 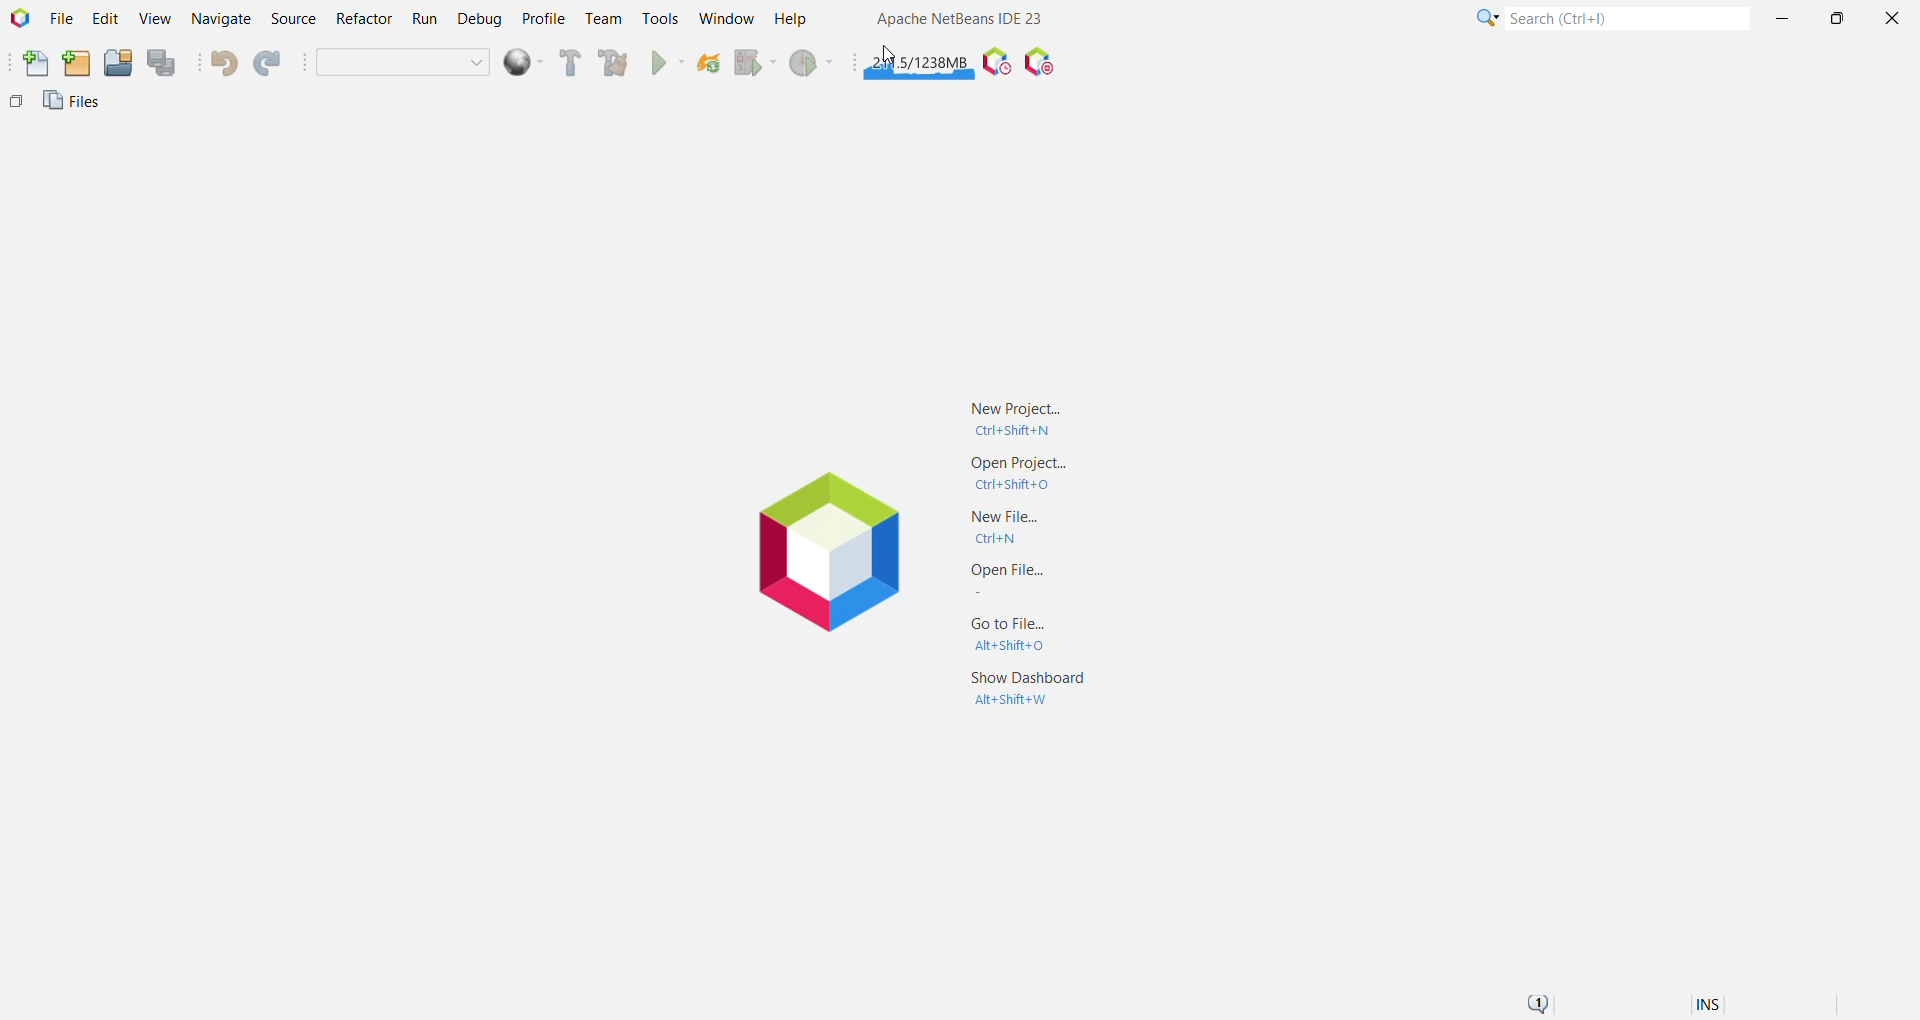 I want to click on Navigate, so click(x=222, y=20).